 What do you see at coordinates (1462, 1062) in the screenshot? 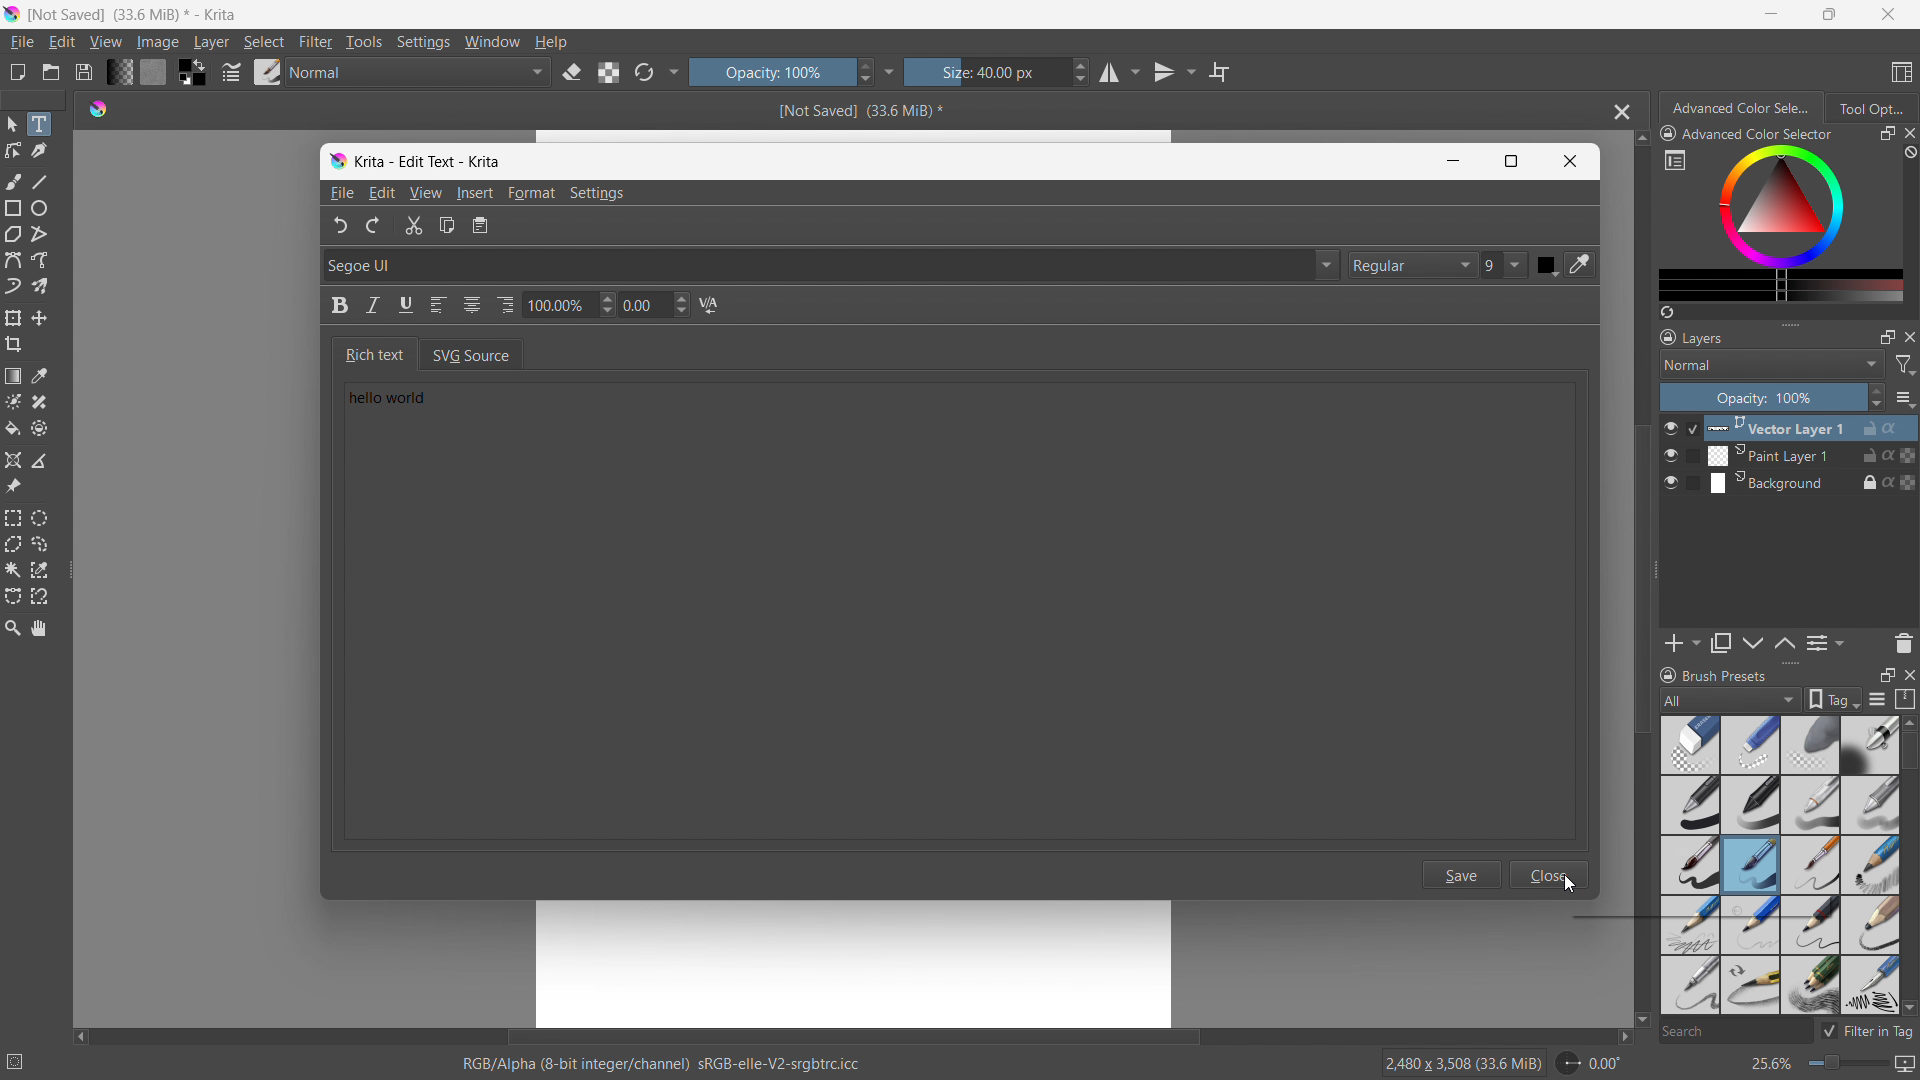
I see `2480 X 3508 (33.5 MiB)` at bounding box center [1462, 1062].